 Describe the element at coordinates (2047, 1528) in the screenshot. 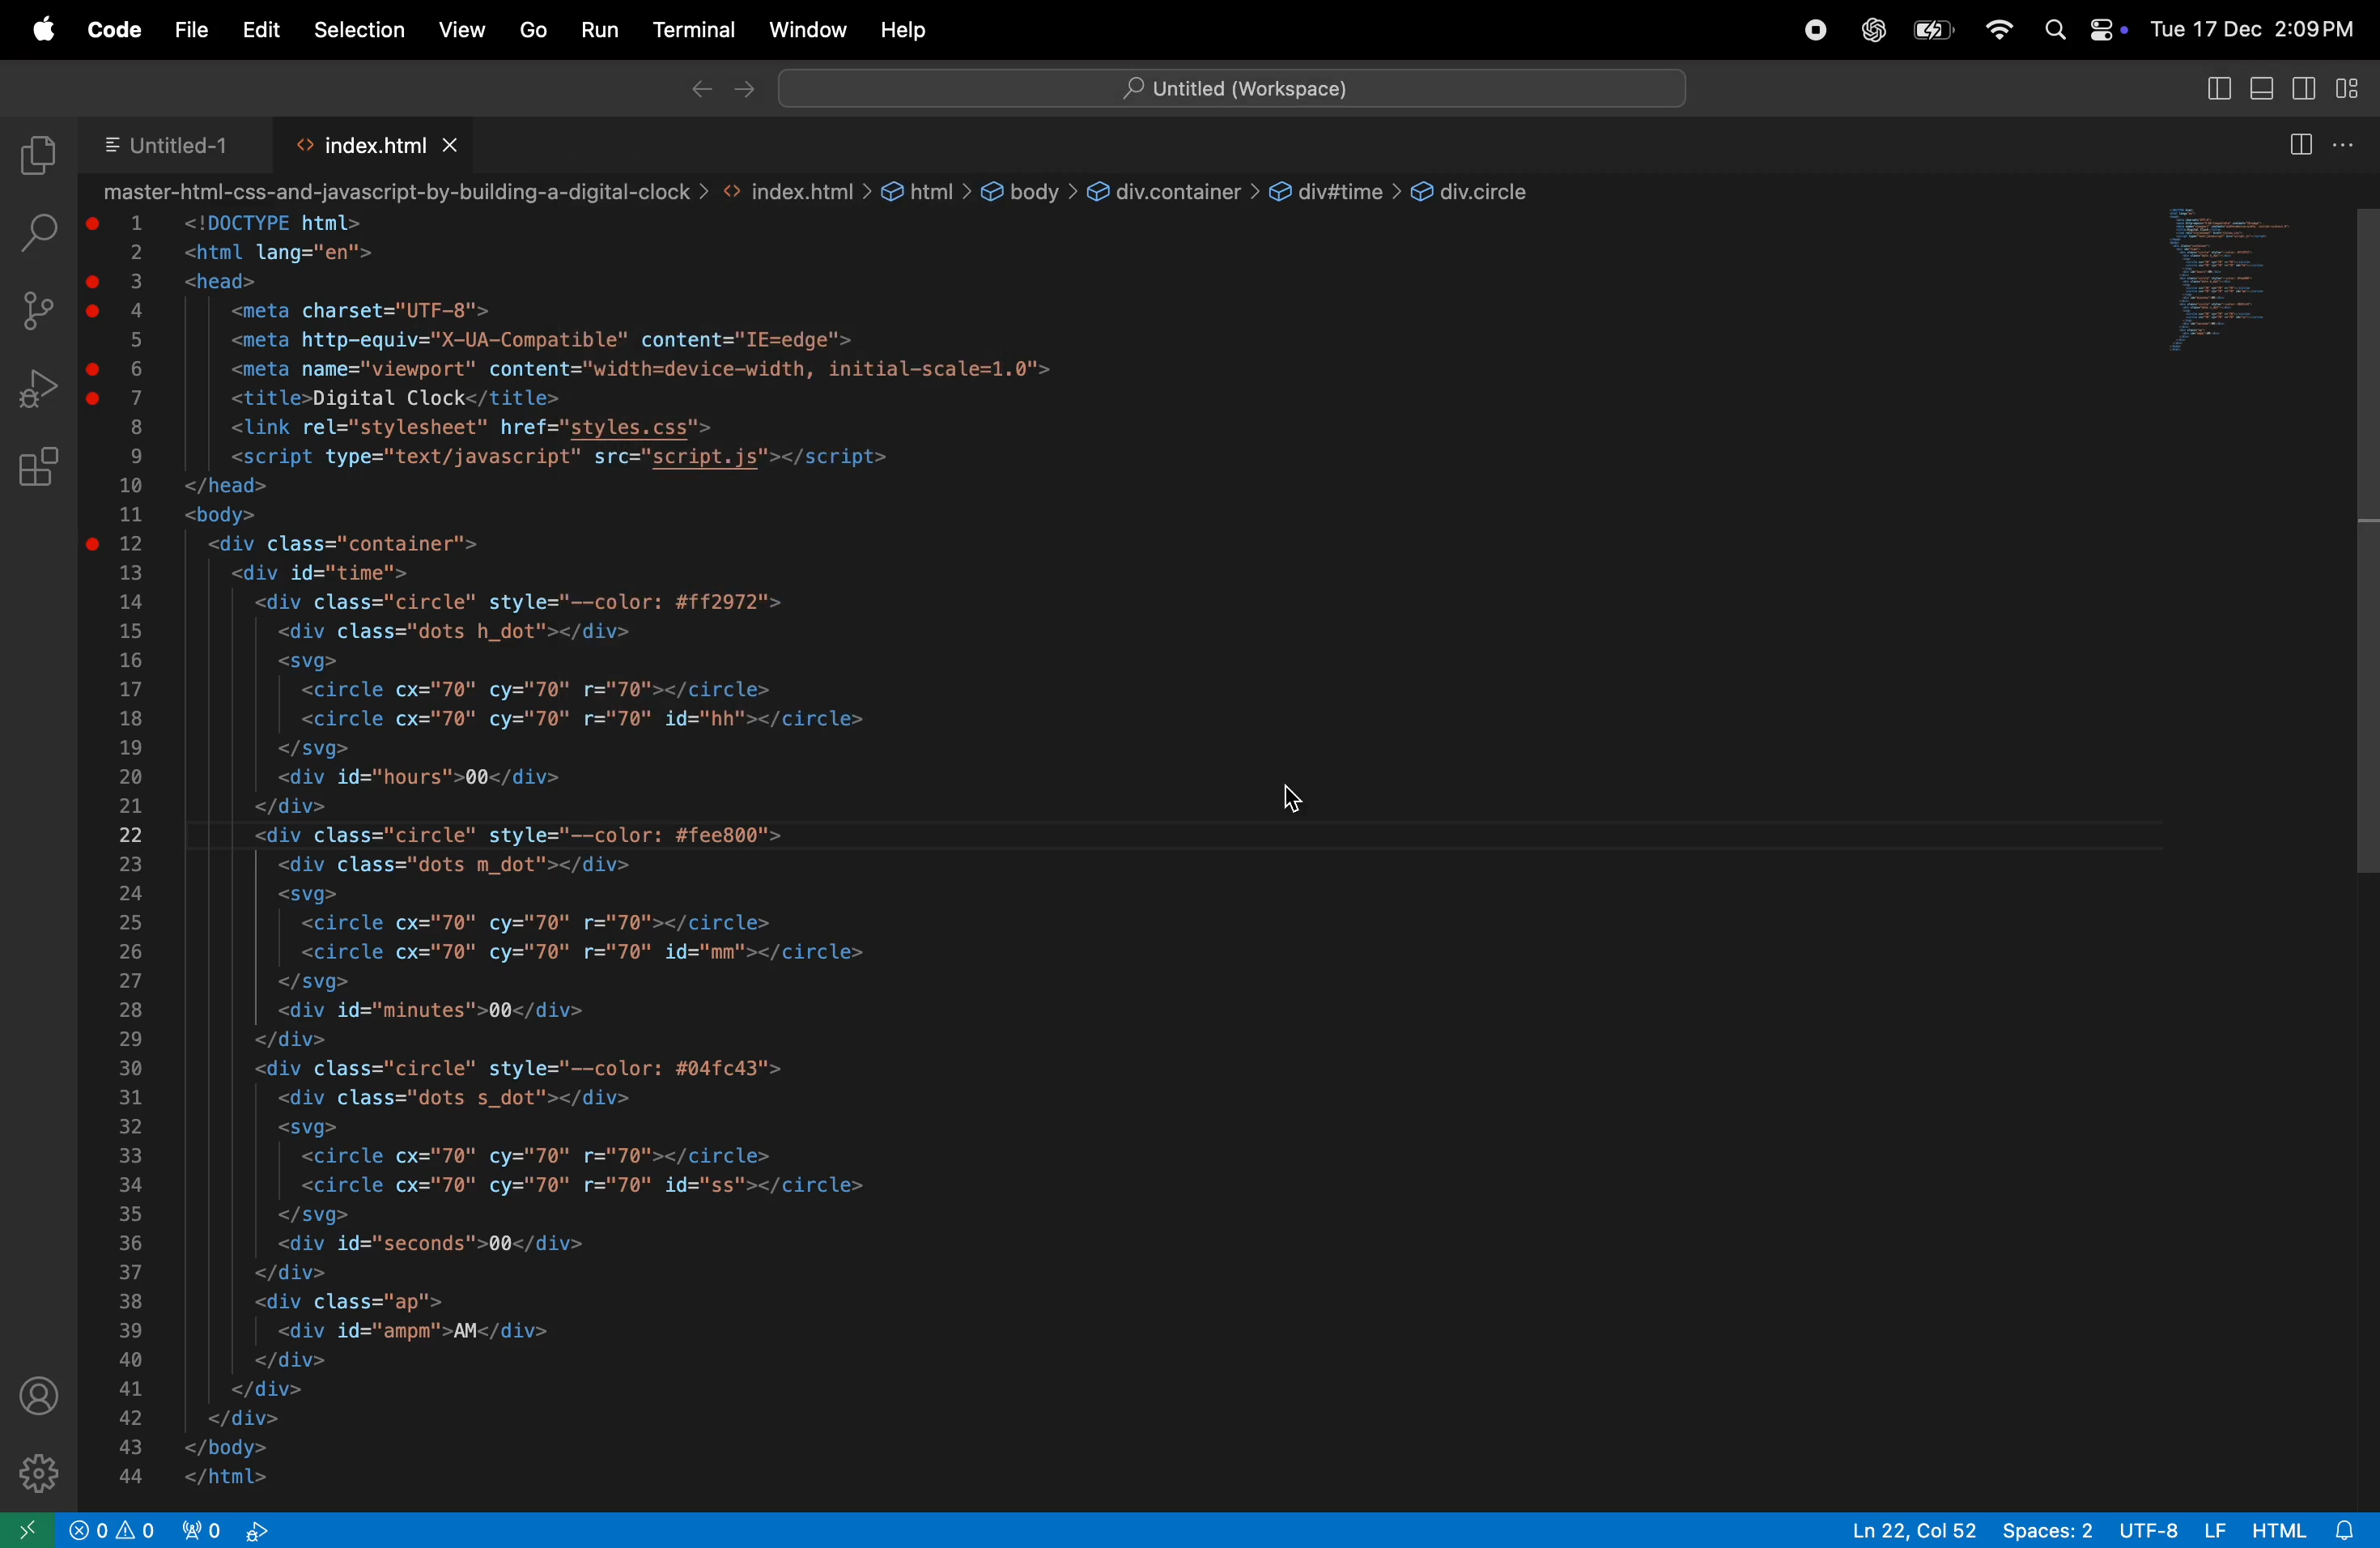

I see `spaces: 2` at that location.